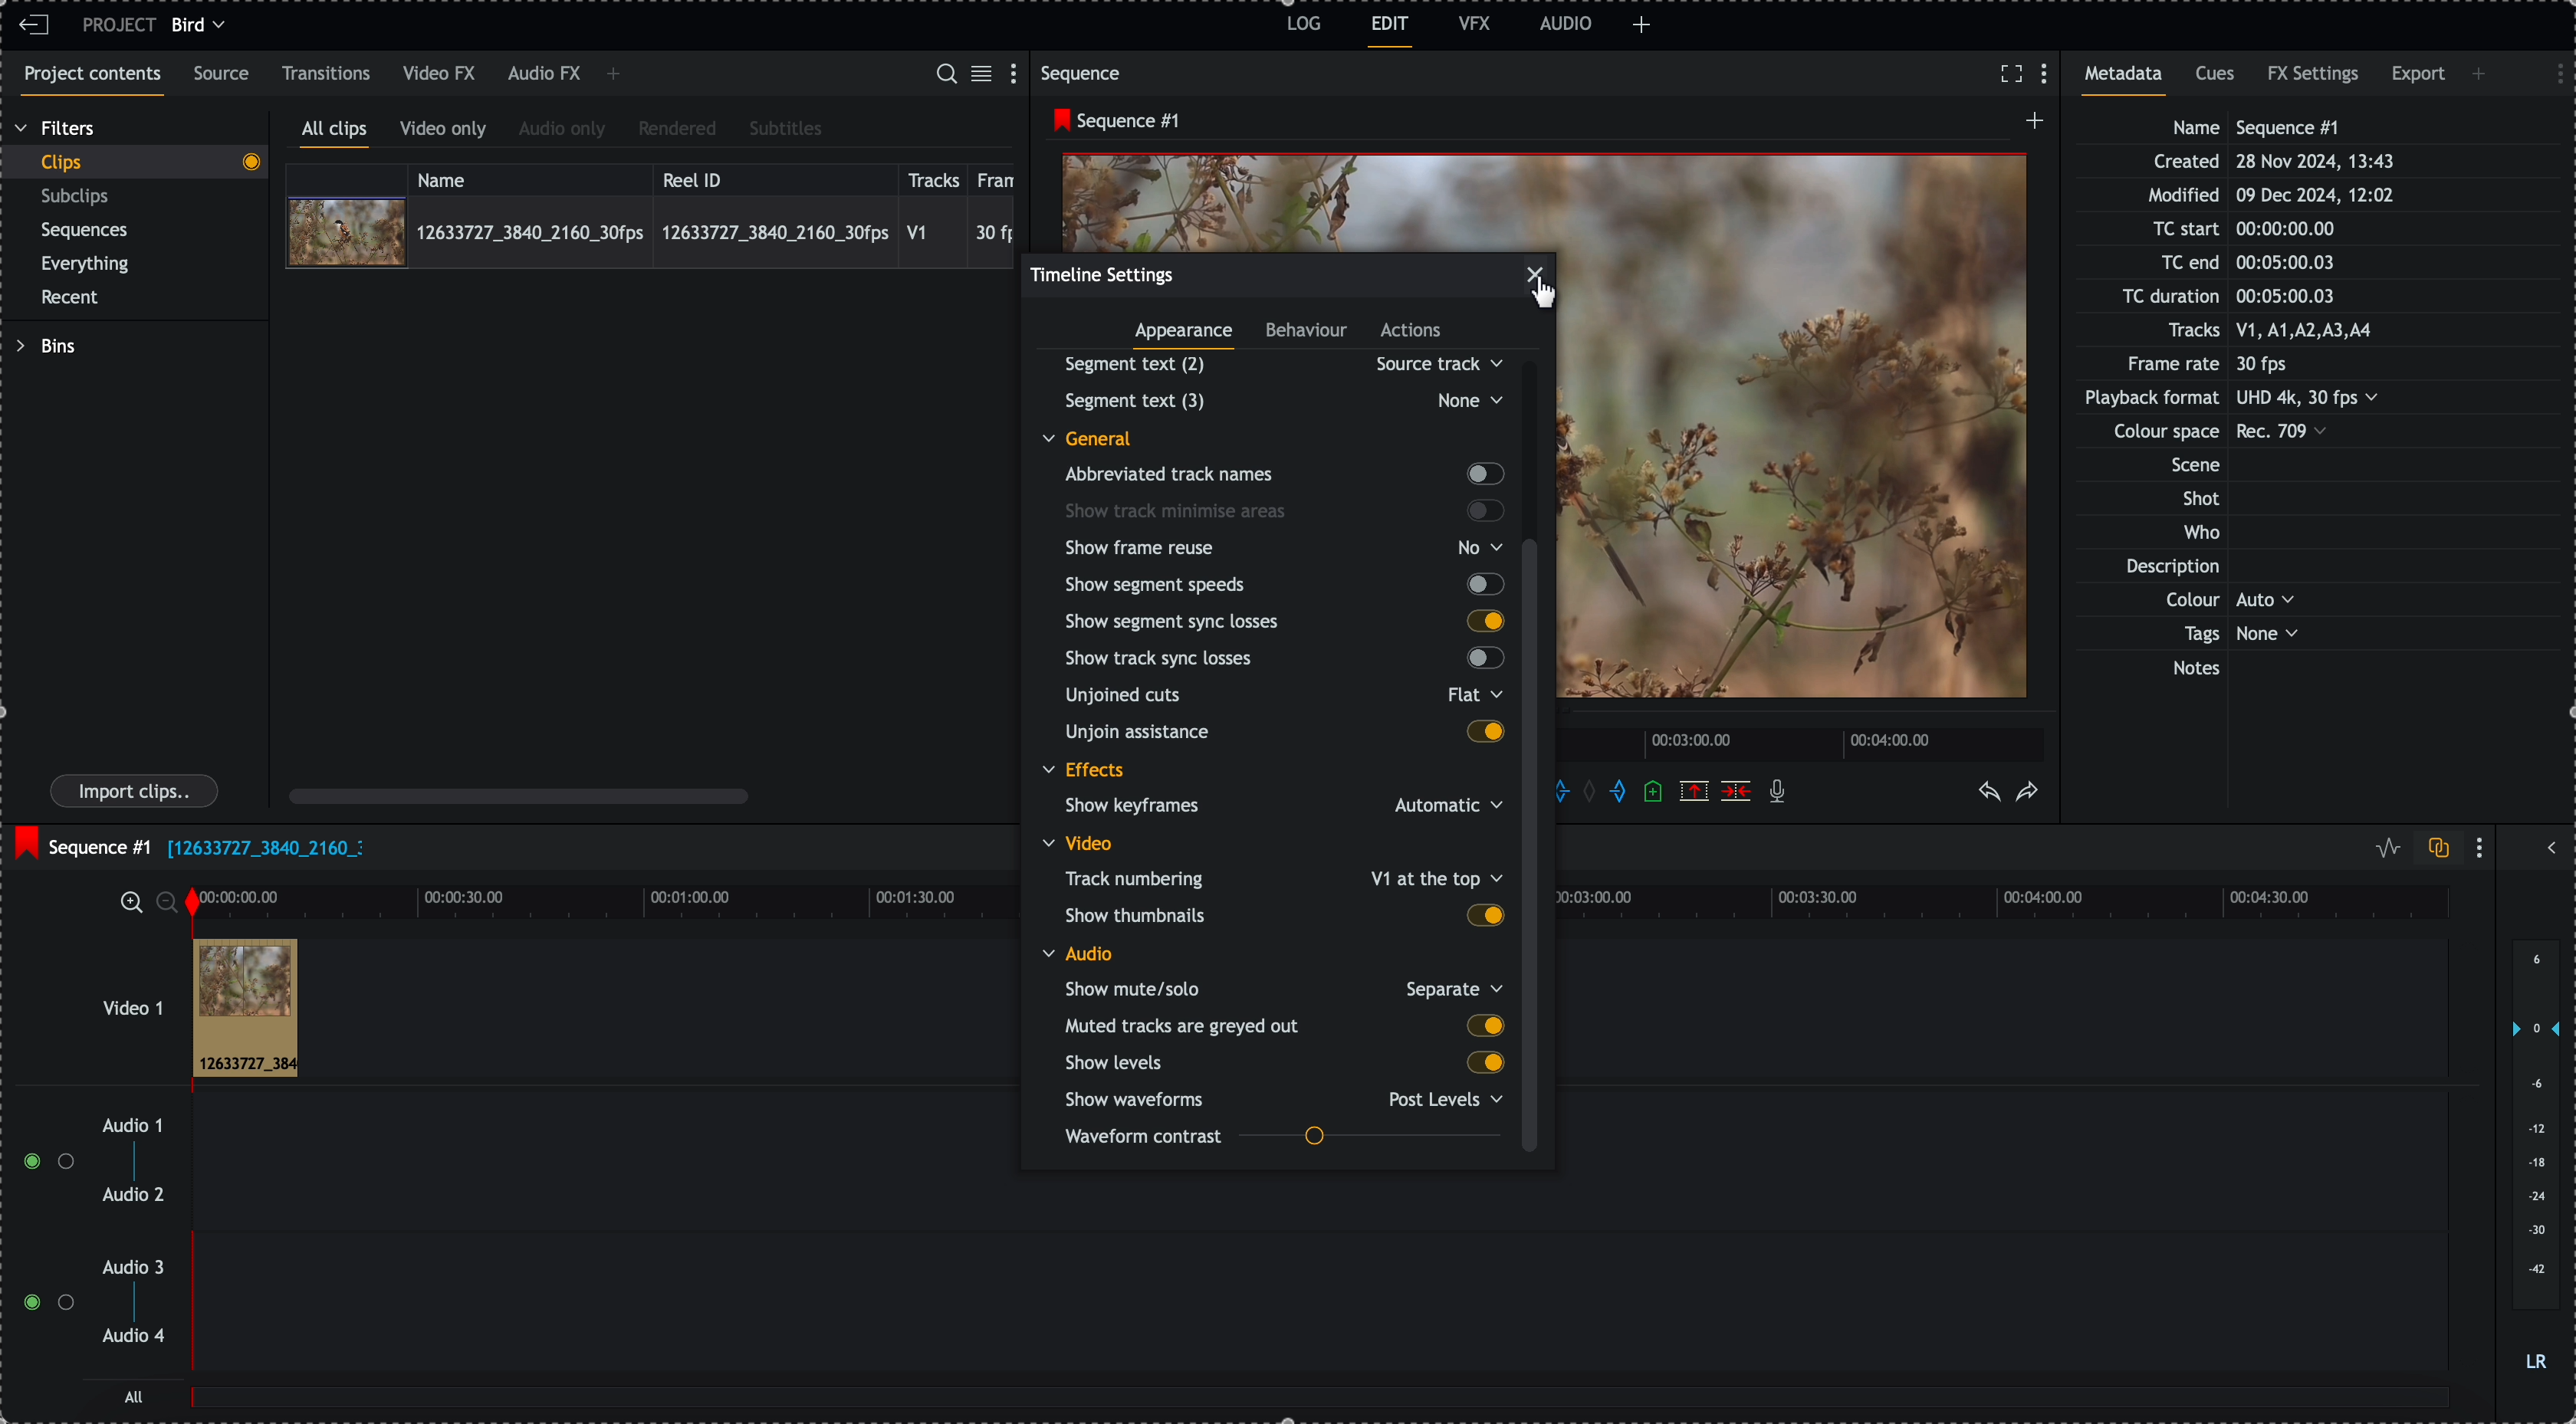 The height and width of the screenshot is (1424, 2576). Describe the element at coordinates (441, 74) in the screenshot. I see `video FX` at that location.